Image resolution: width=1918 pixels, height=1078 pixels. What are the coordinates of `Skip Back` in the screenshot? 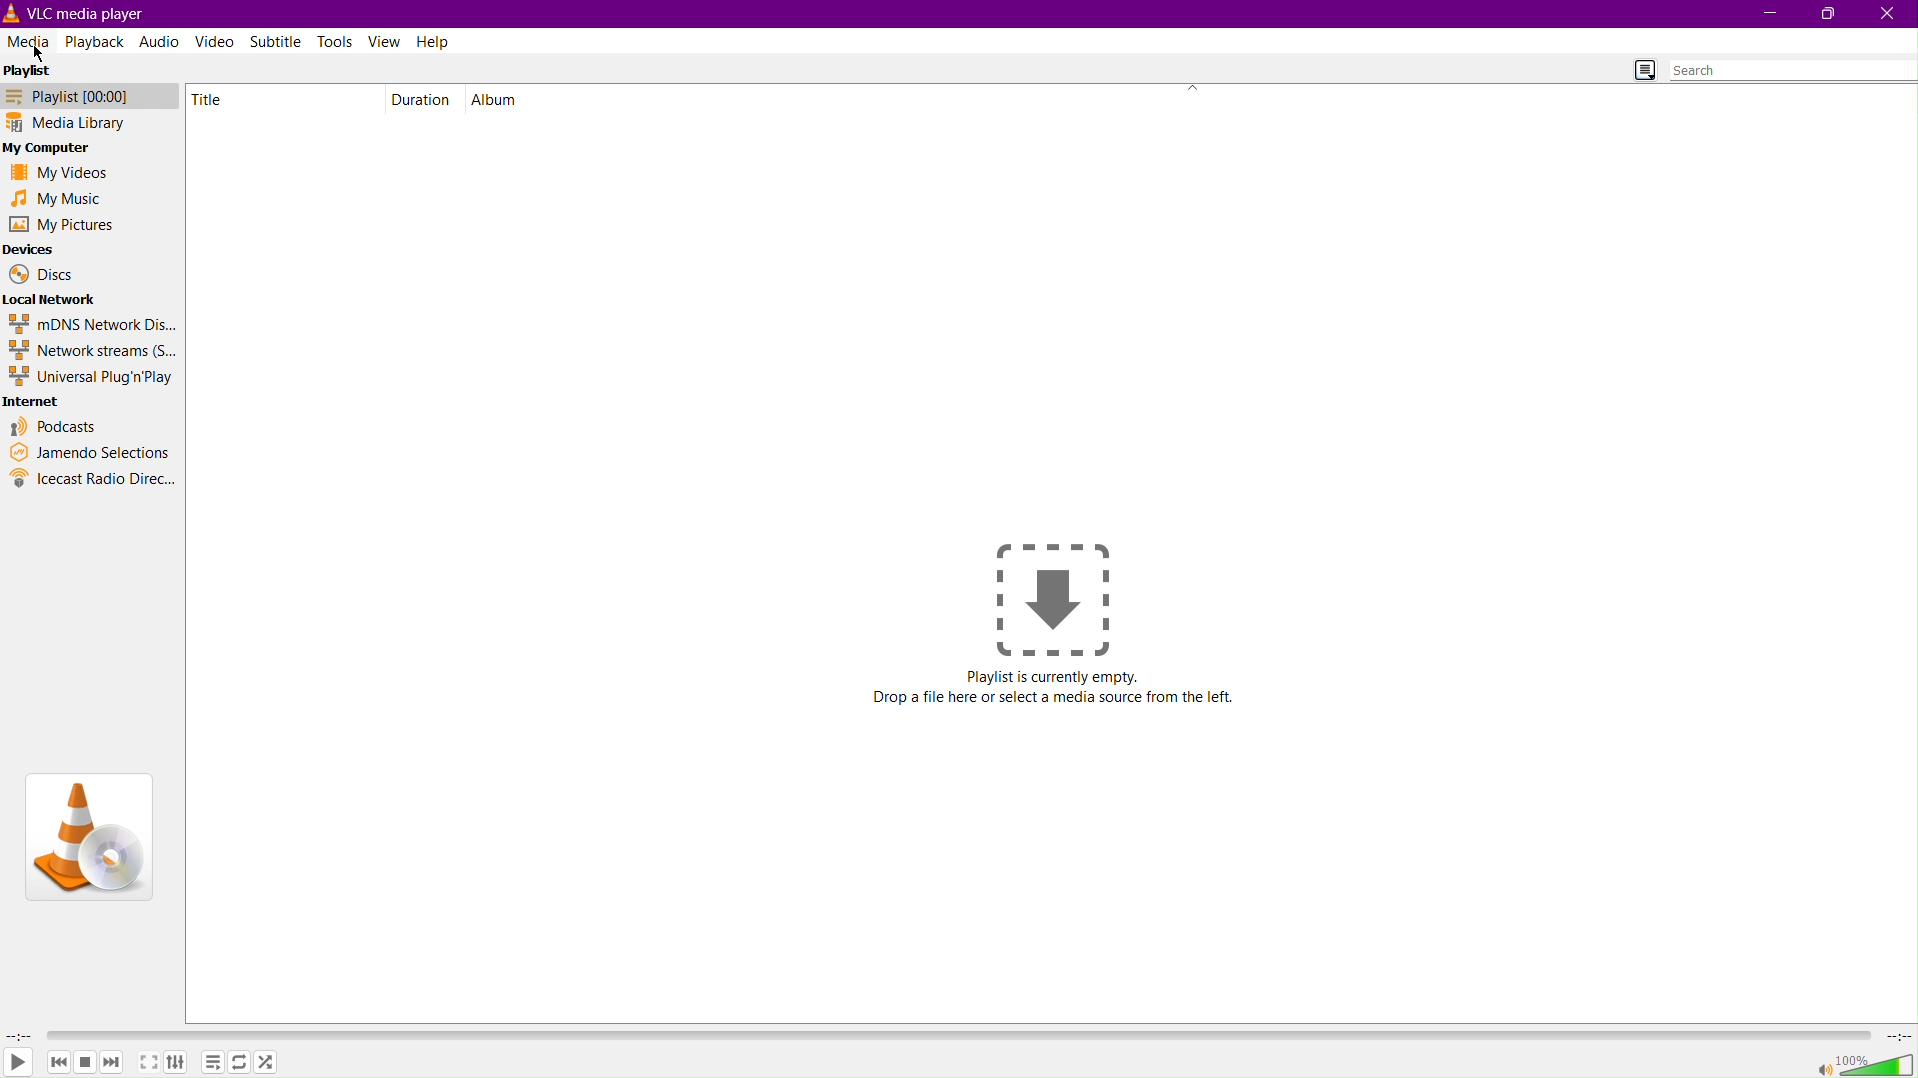 It's located at (59, 1064).